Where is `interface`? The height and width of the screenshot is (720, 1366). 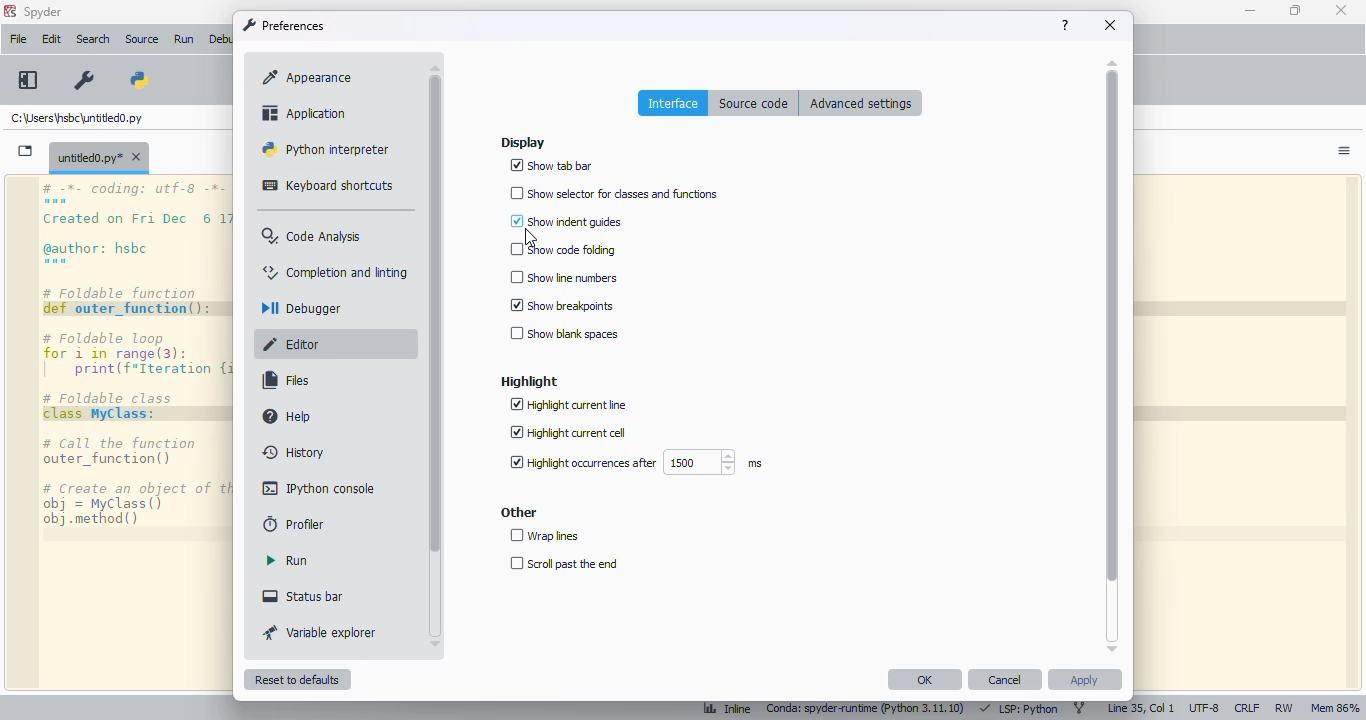
interface is located at coordinates (674, 103).